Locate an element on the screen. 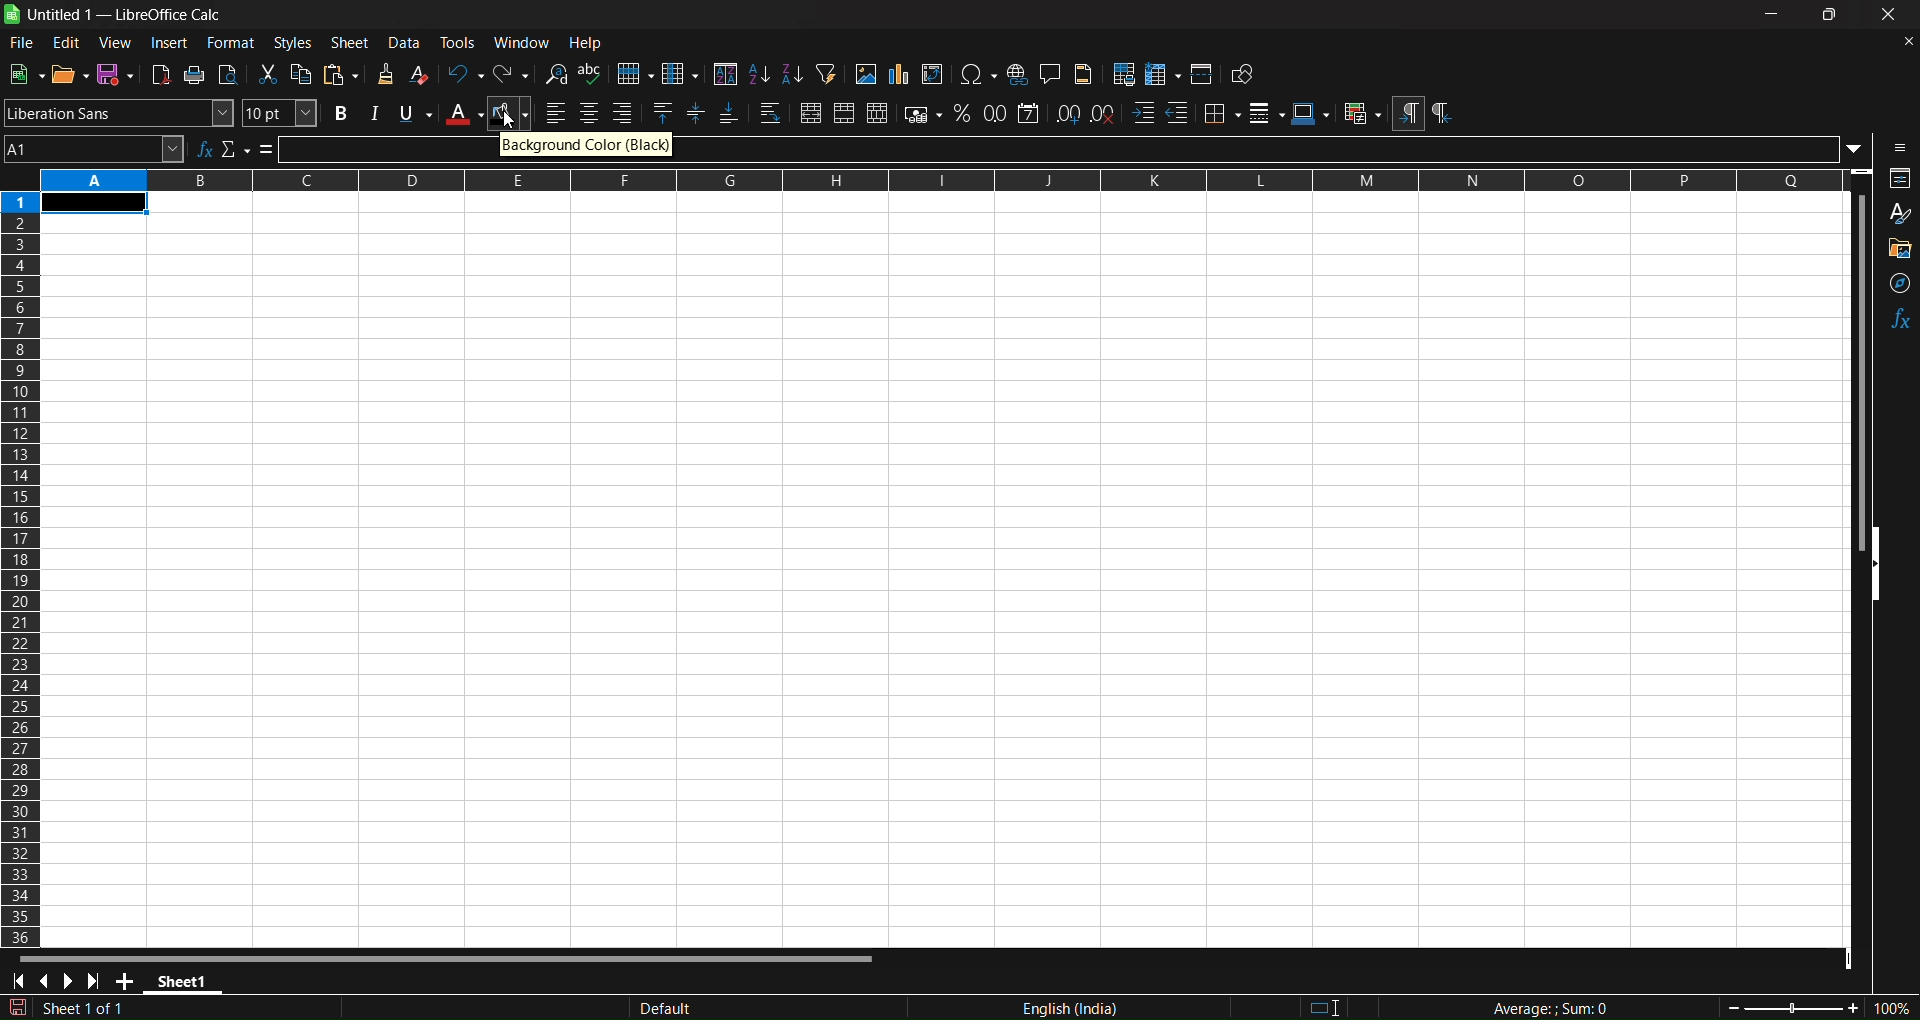 The width and height of the screenshot is (1920, 1020). Text language is located at coordinates (1096, 1003).